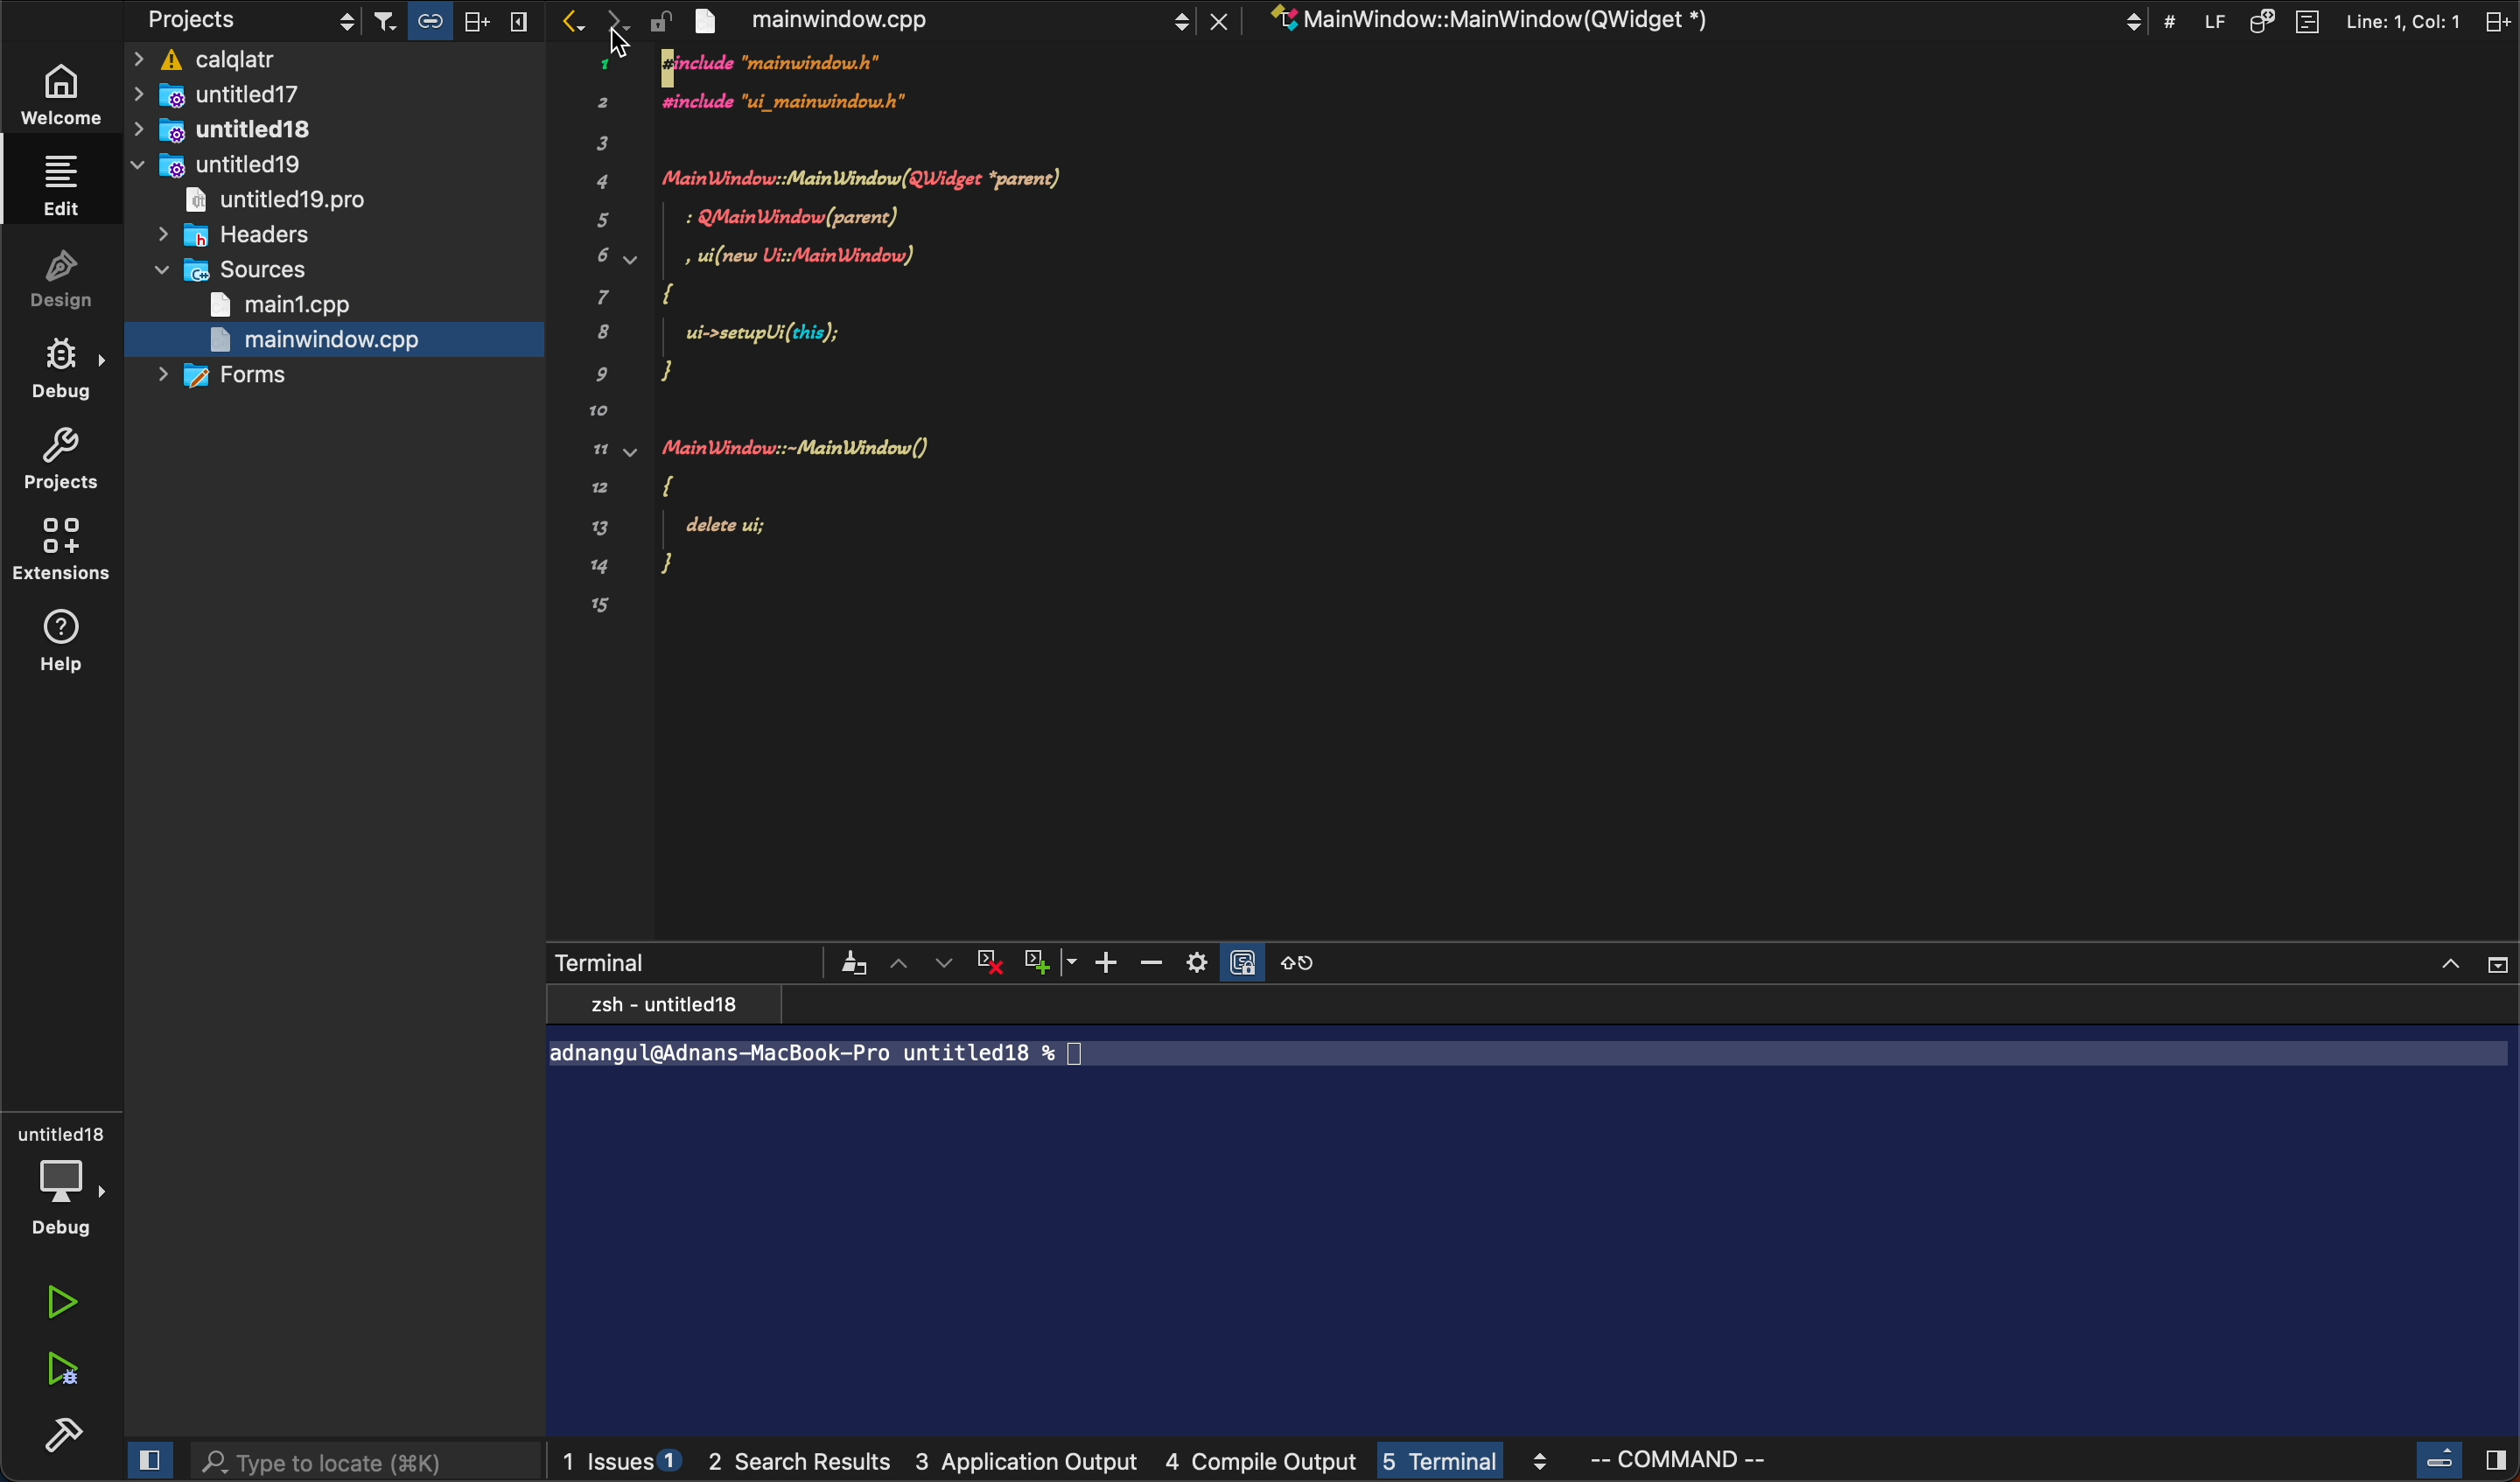 The image size is (2520, 1482). I want to click on design, so click(77, 275).